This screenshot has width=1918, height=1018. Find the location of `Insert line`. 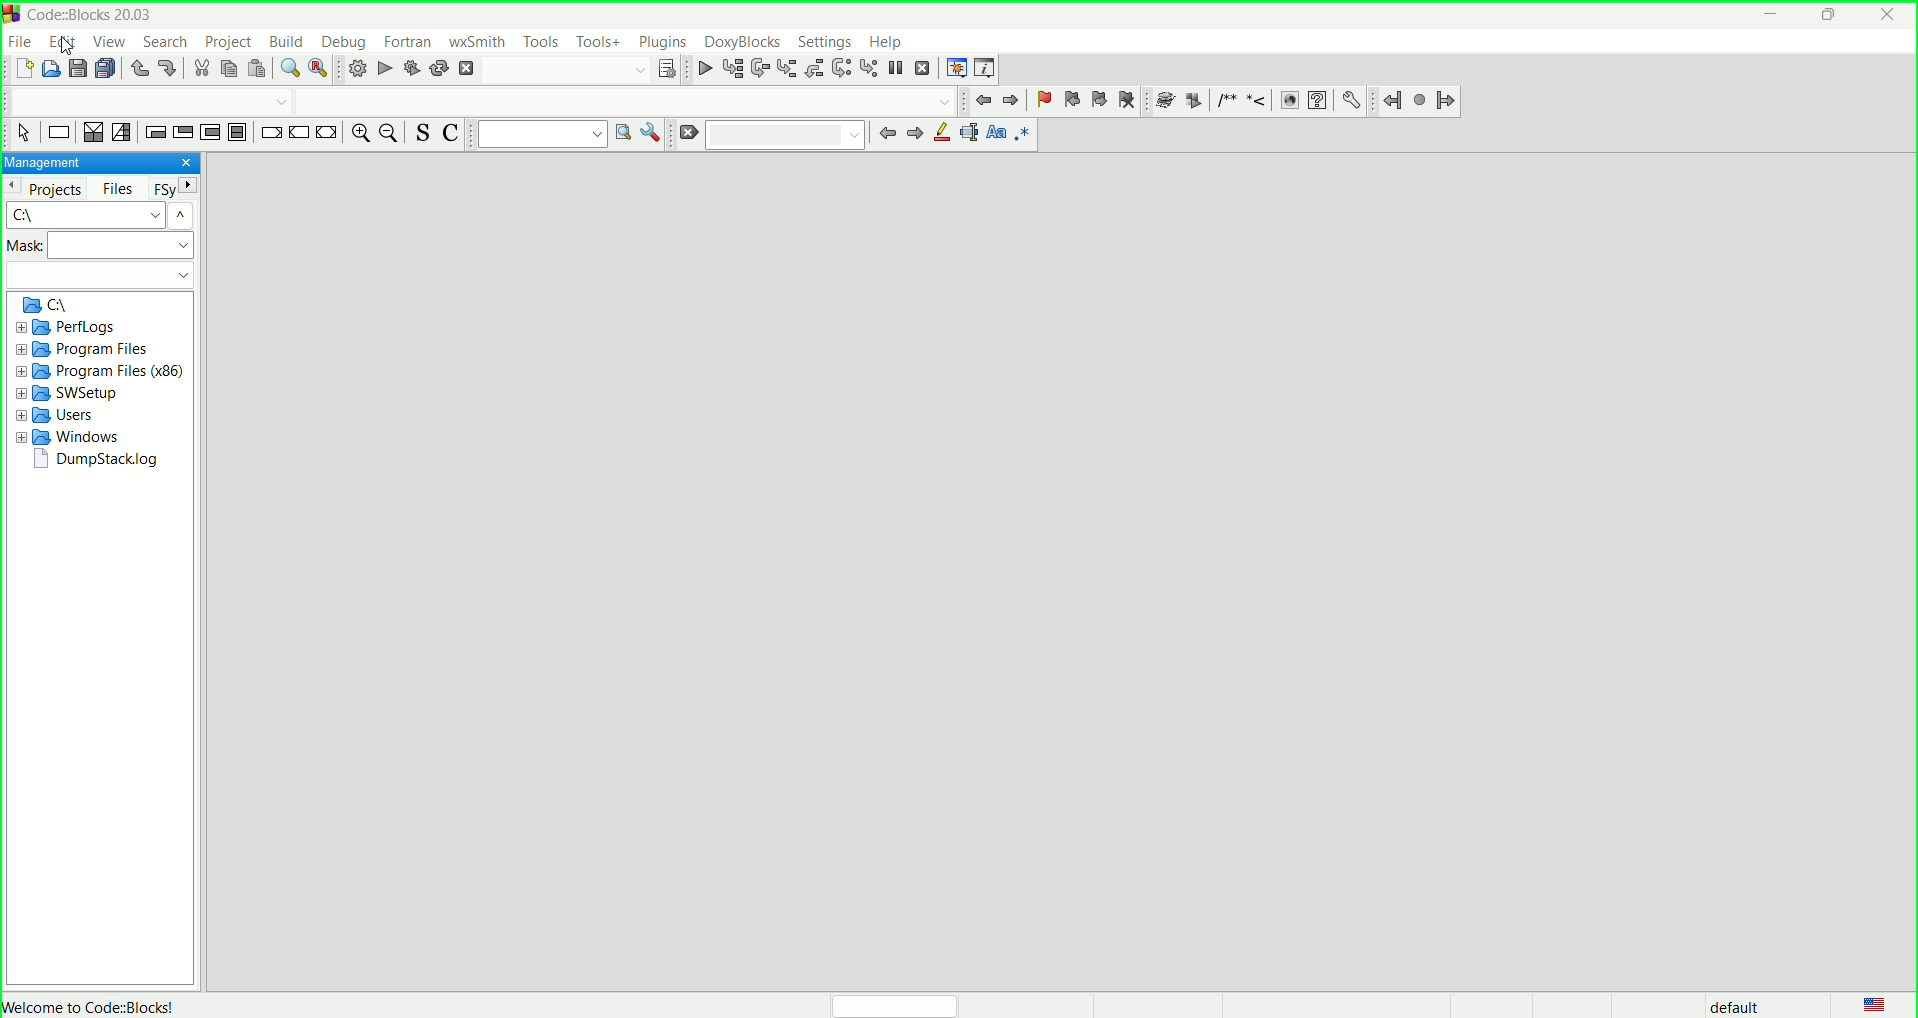

Insert line is located at coordinates (1255, 101).